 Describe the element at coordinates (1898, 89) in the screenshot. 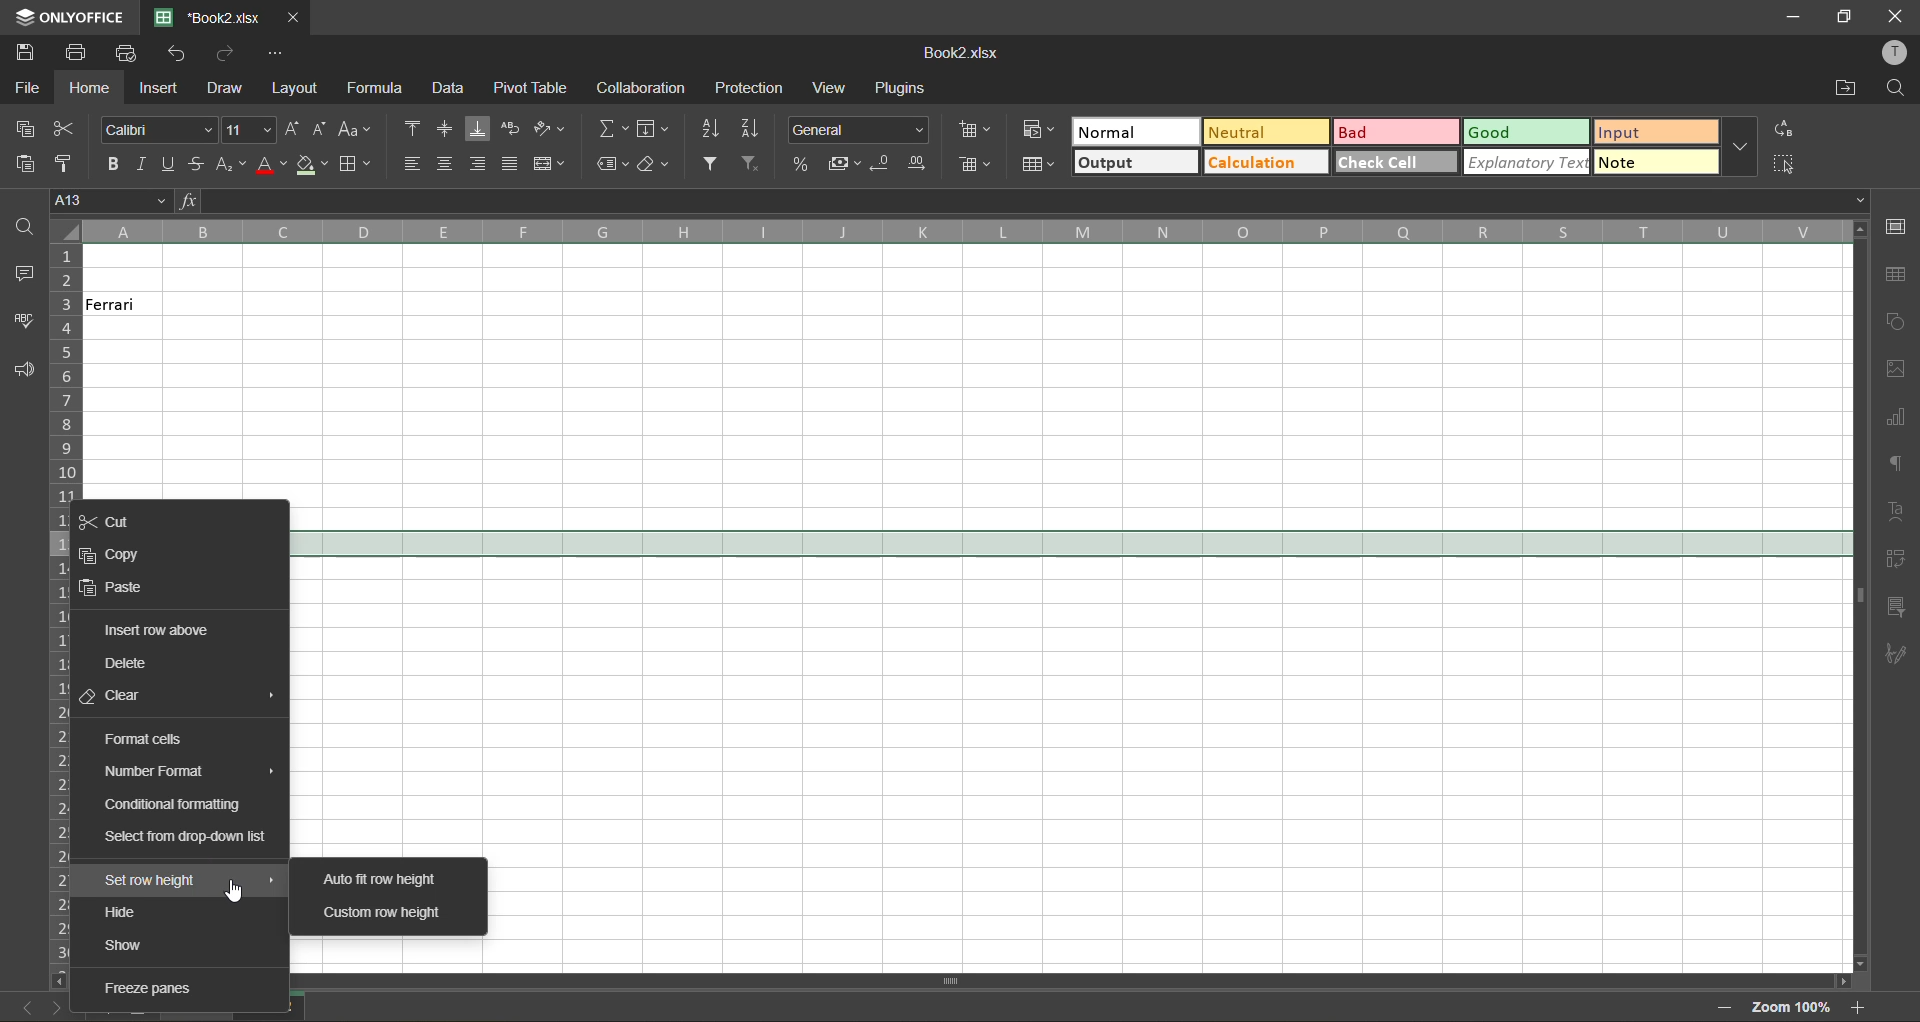

I see `find` at that location.